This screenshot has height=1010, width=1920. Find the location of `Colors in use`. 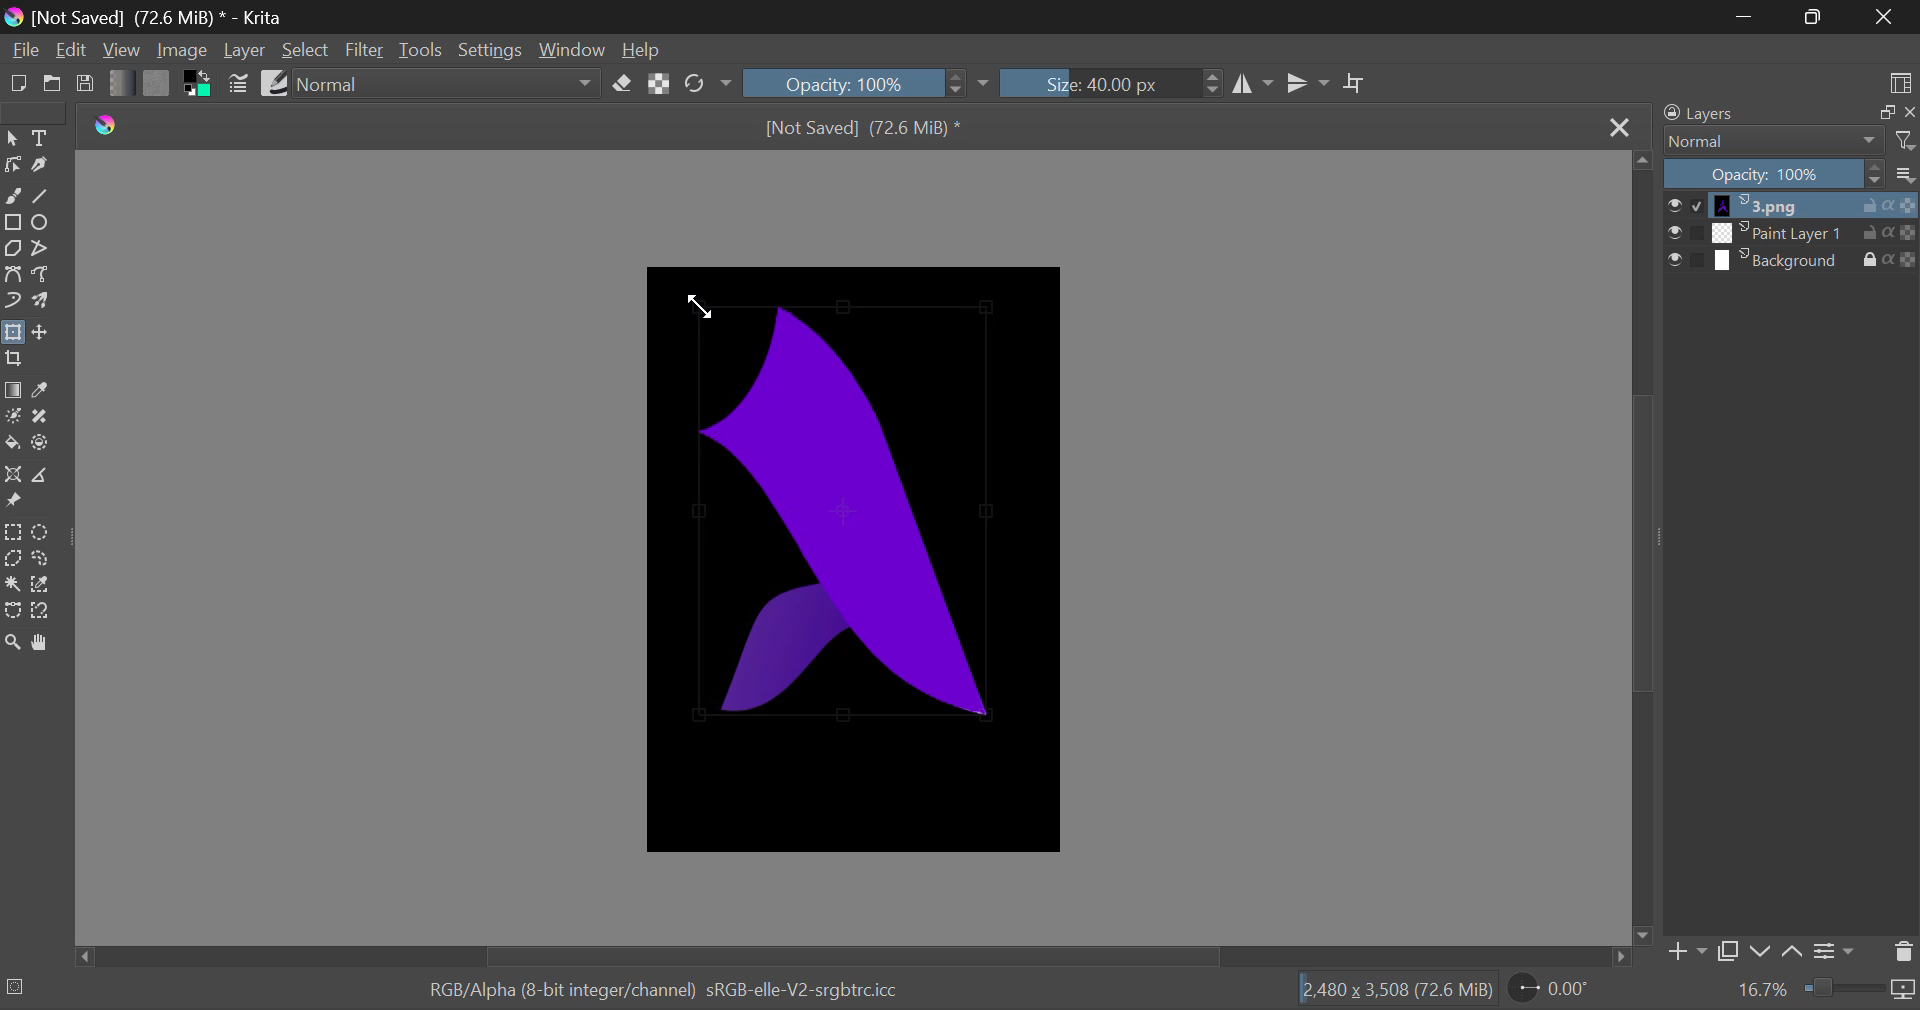

Colors in use is located at coordinates (199, 84).